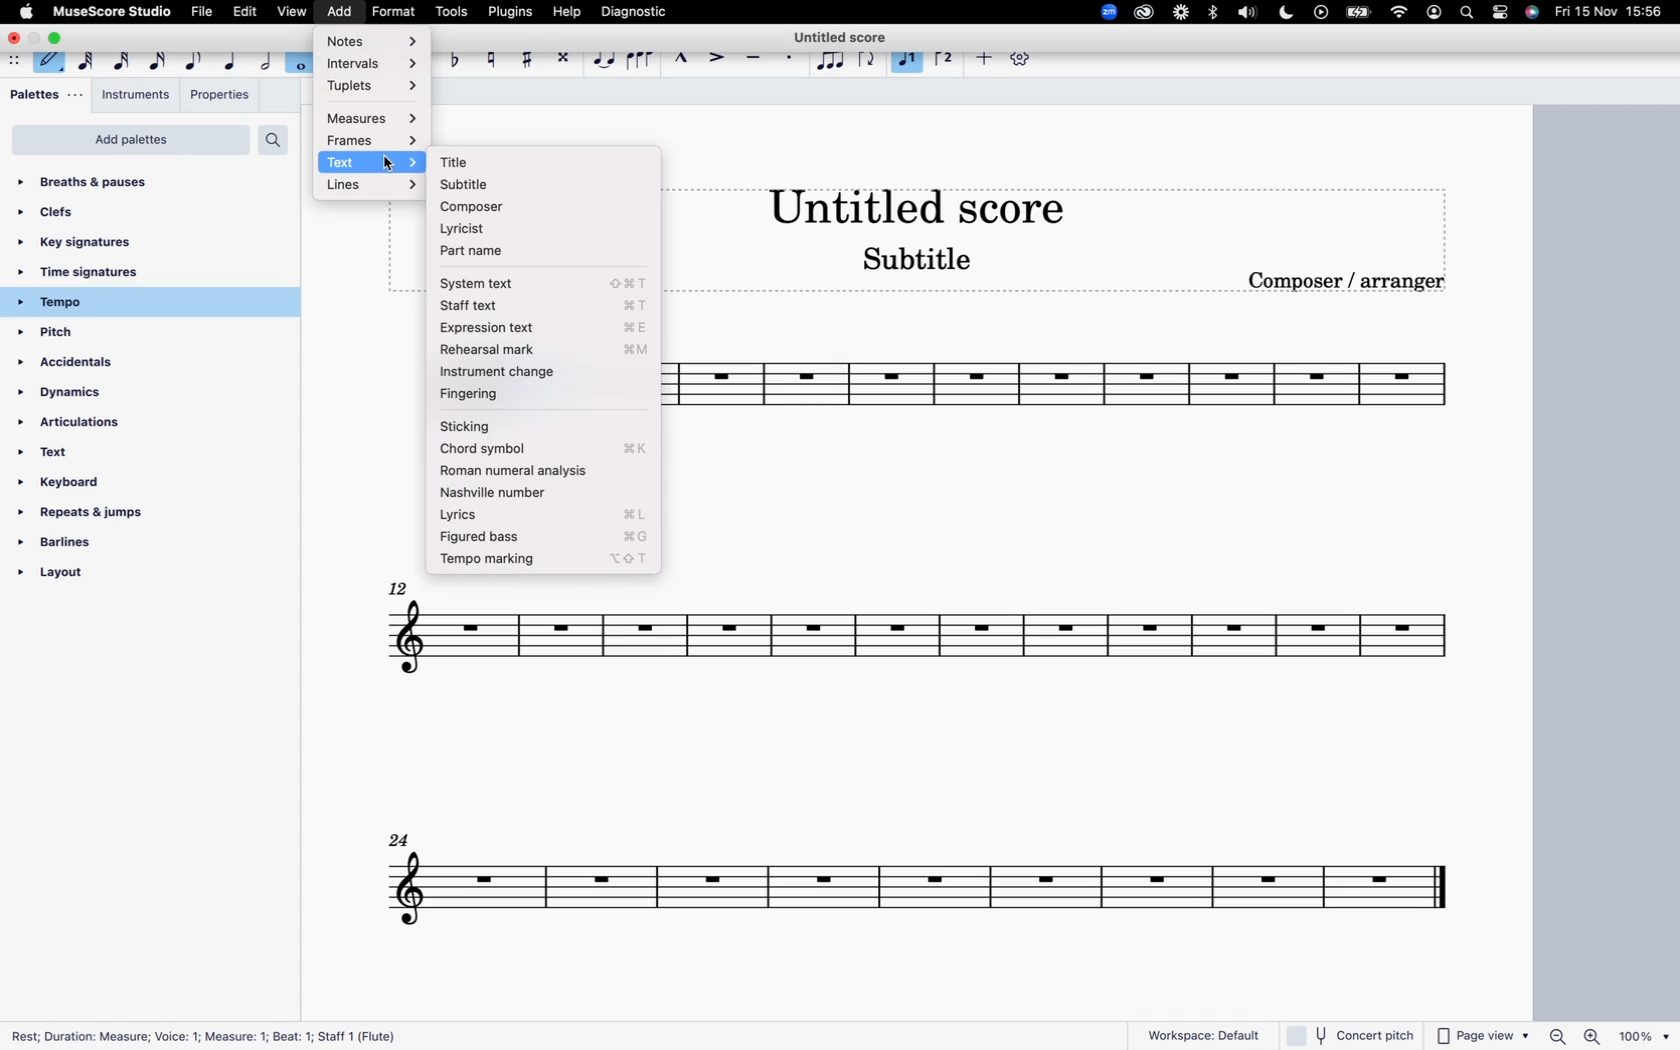  Describe the element at coordinates (910, 892) in the screenshot. I see `score` at that location.